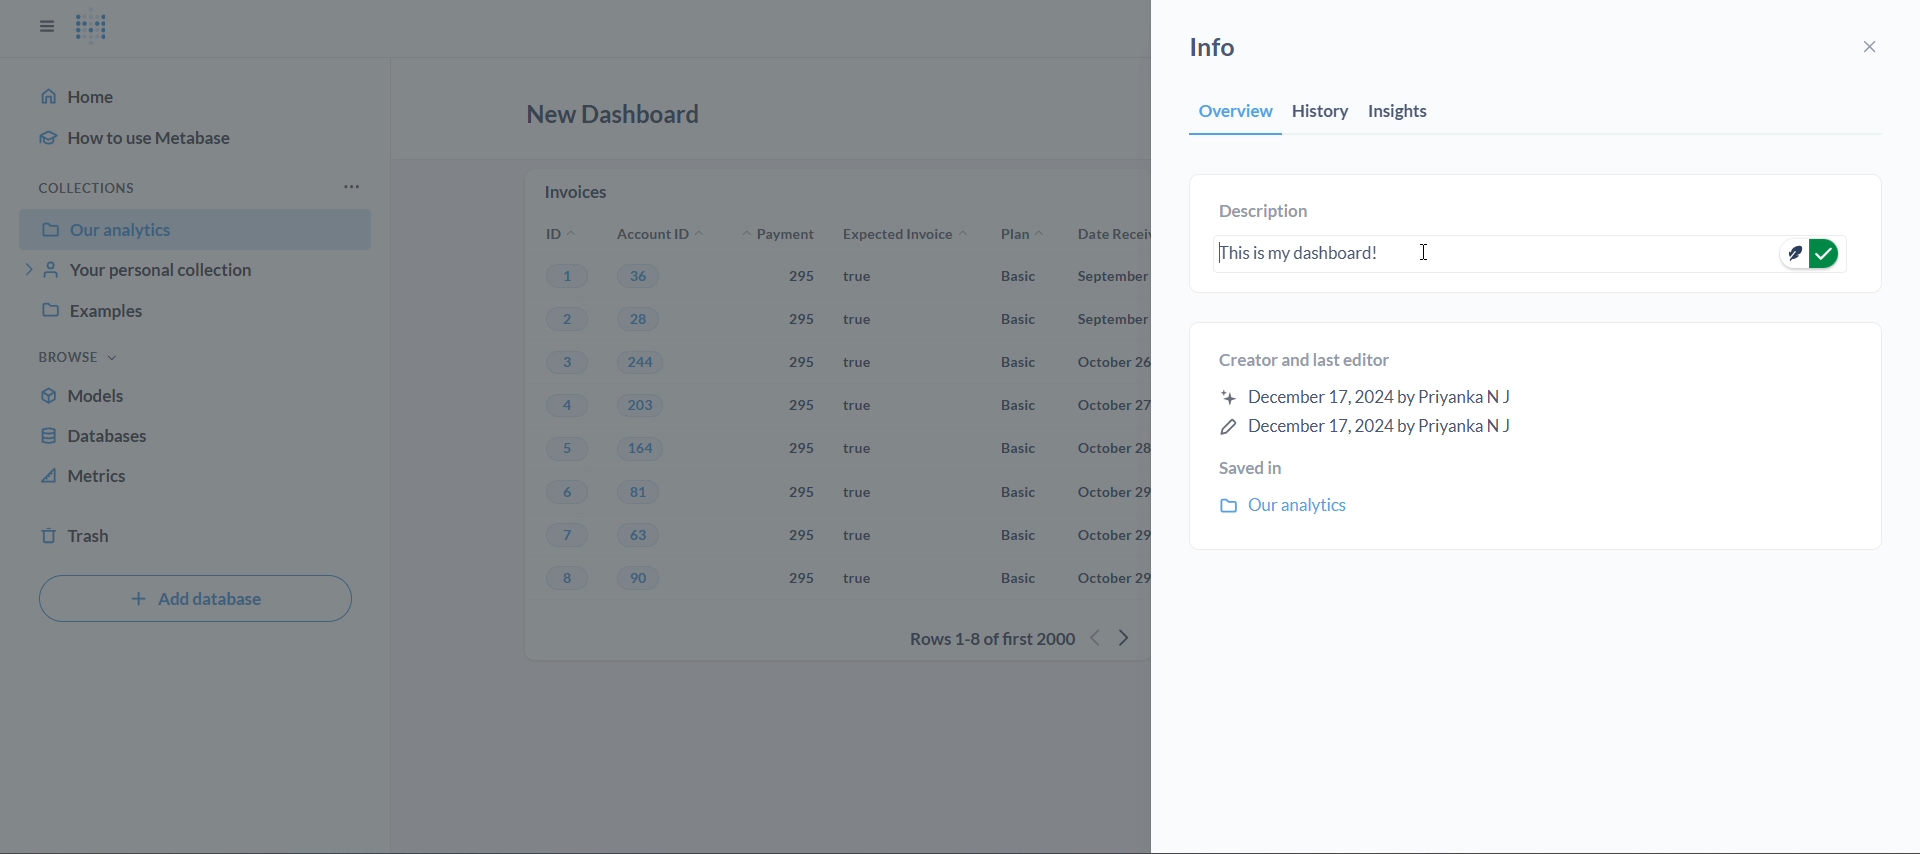 The height and width of the screenshot is (854, 1920). What do you see at coordinates (640, 493) in the screenshot?
I see `81` at bounding box center [640, 493].